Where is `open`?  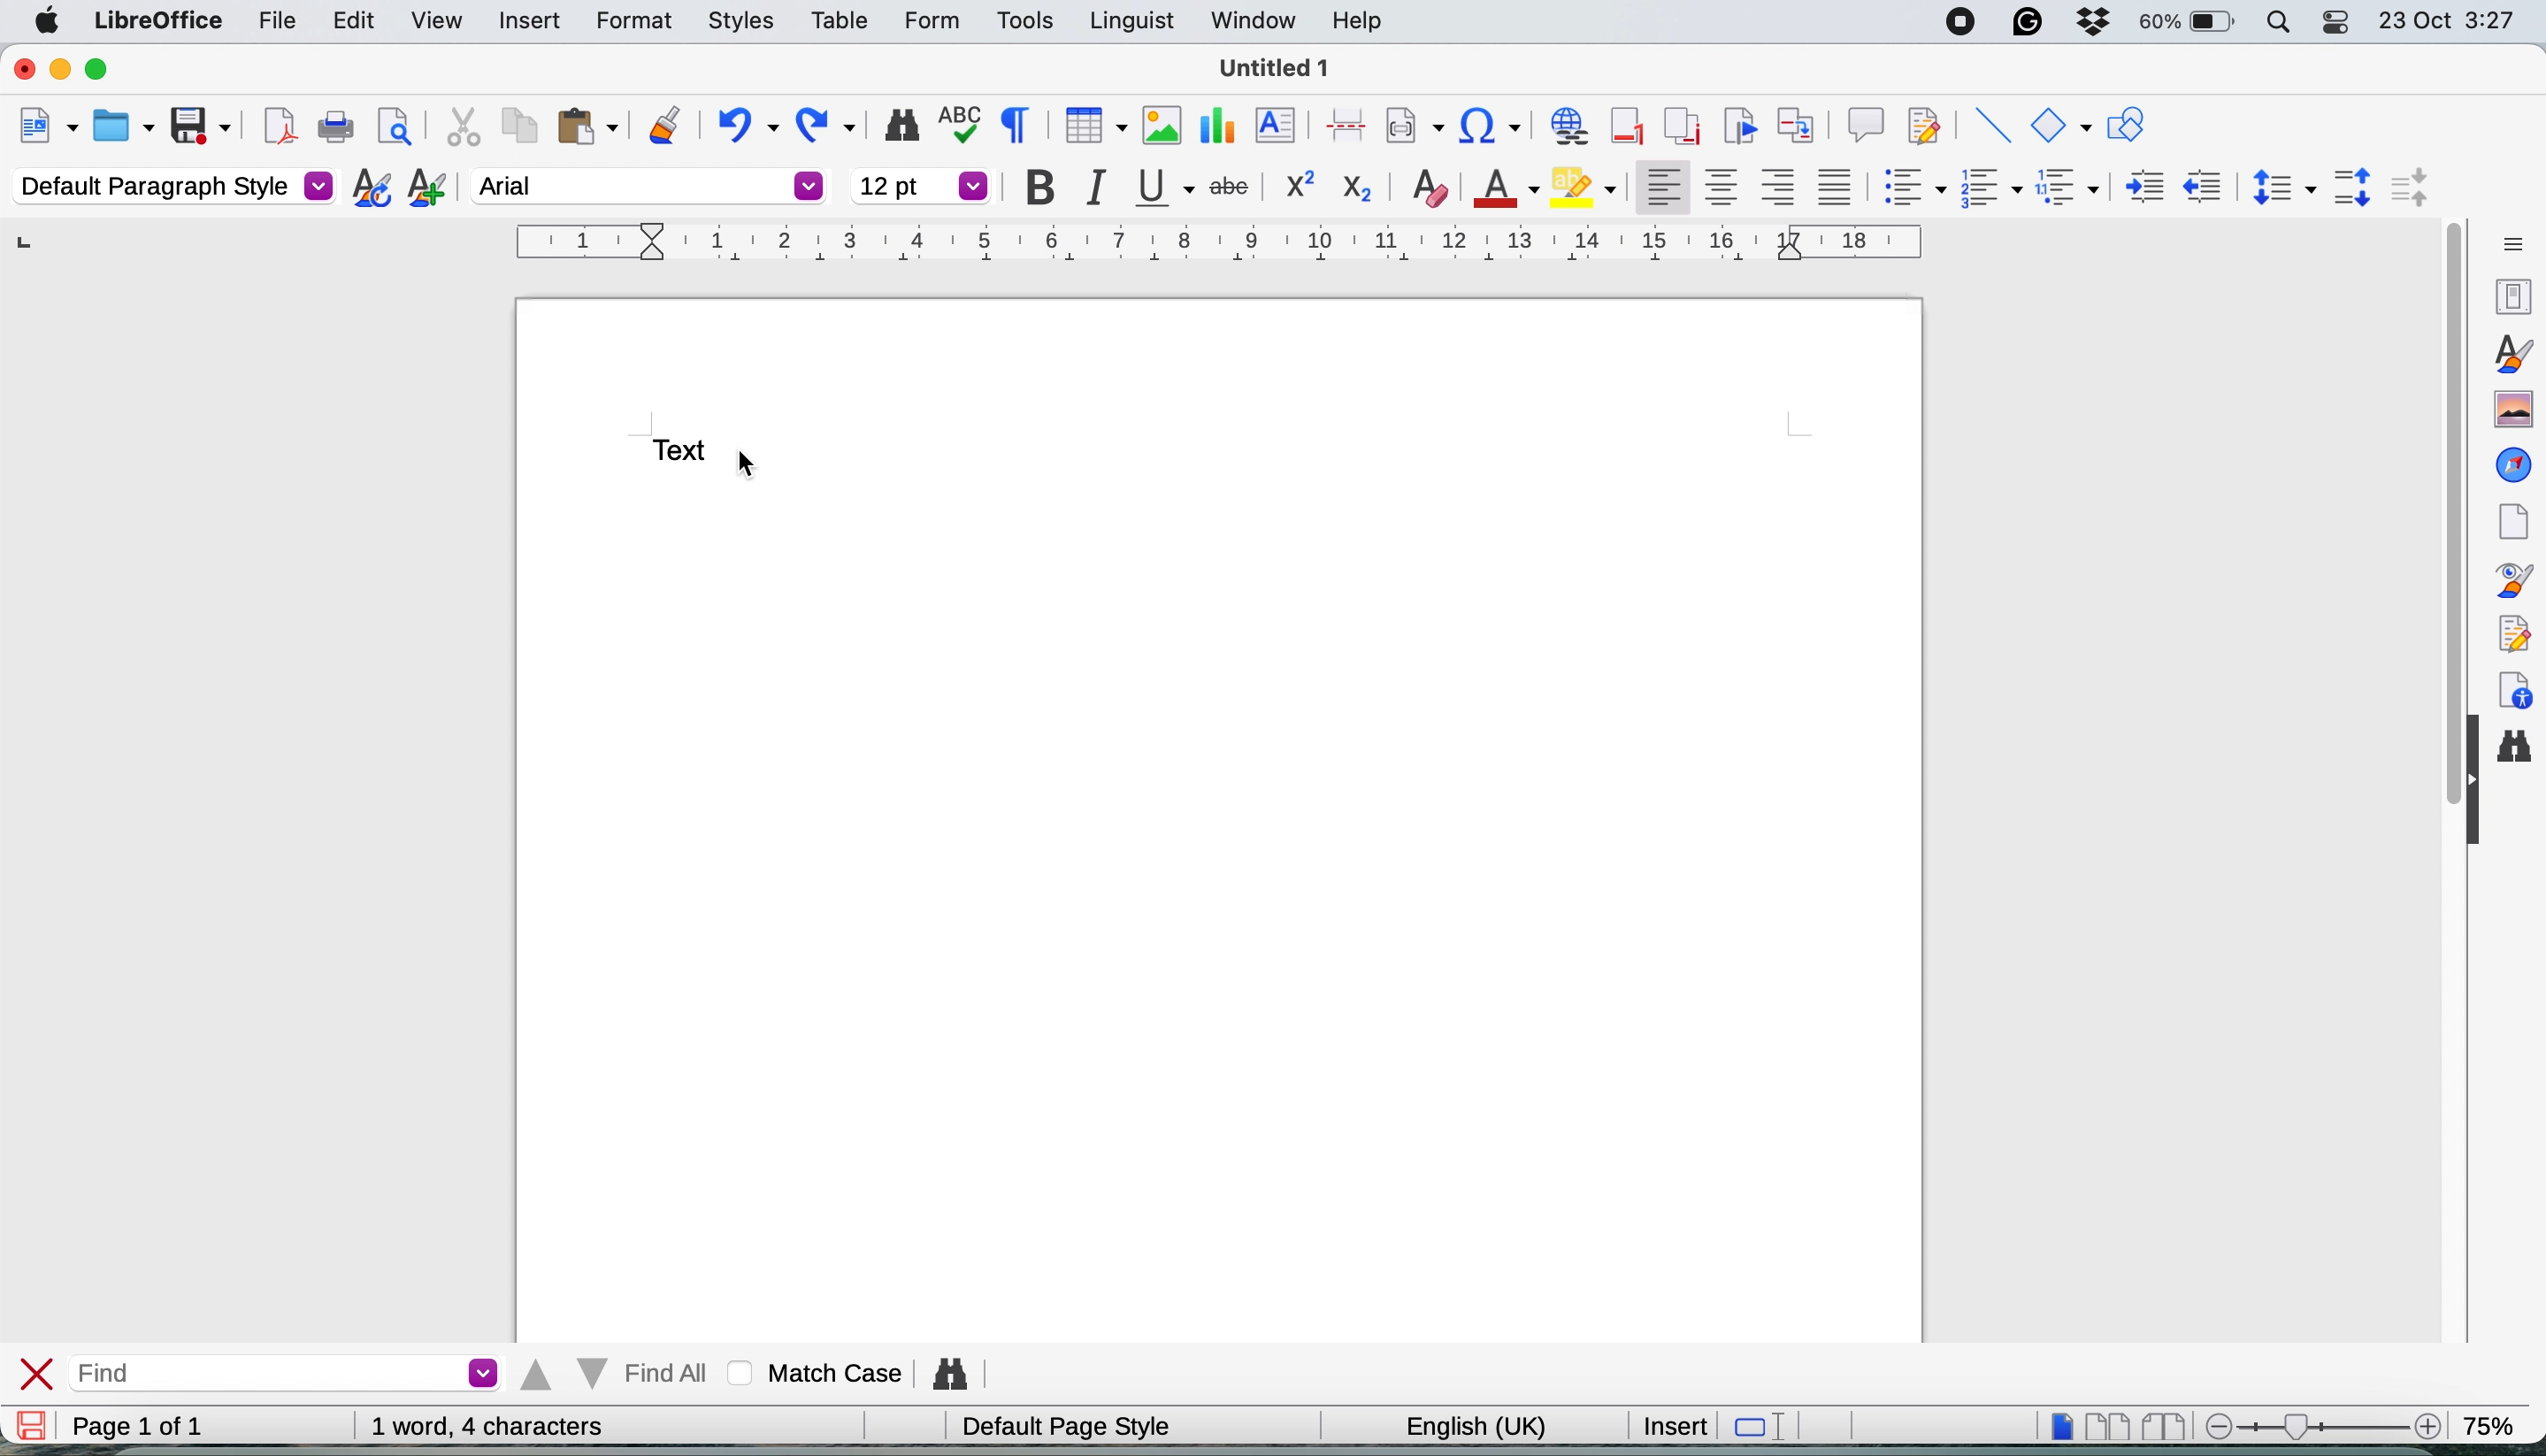
open is located at coordinates (124, 126).